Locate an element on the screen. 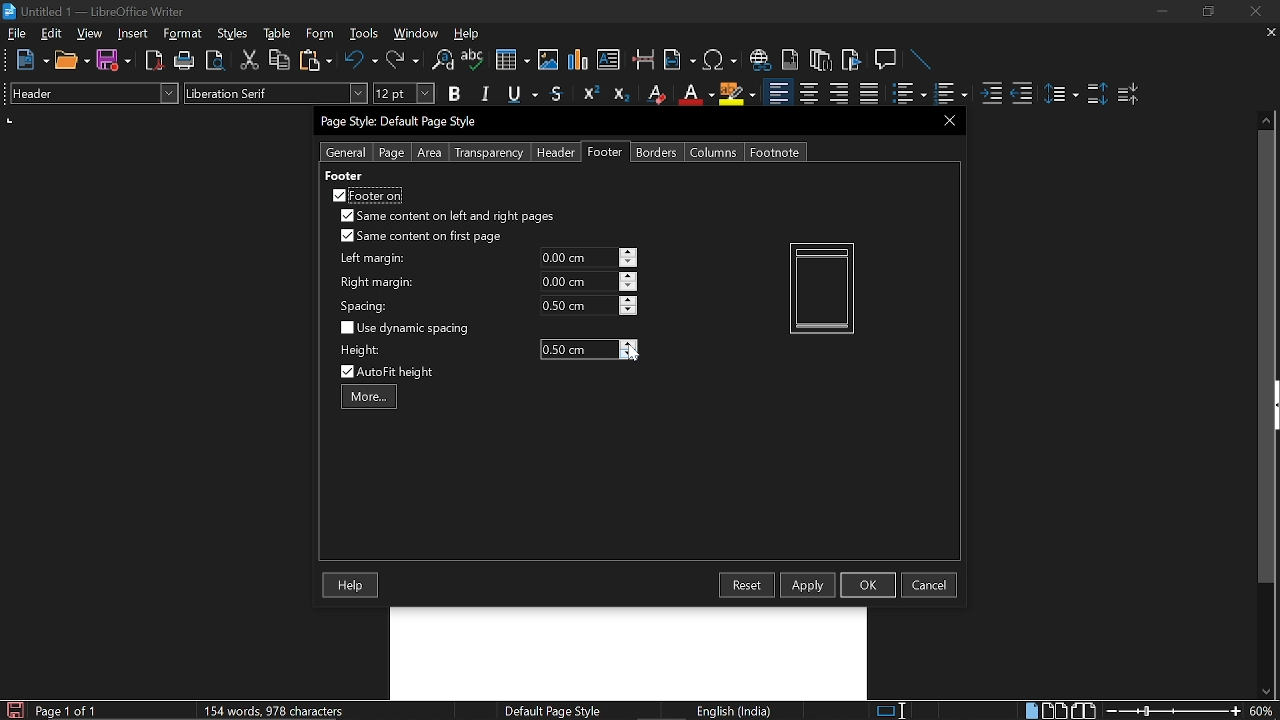 The height and width of the screenshot is (720, 1280). Footer on is located at coordinates (368, 195).